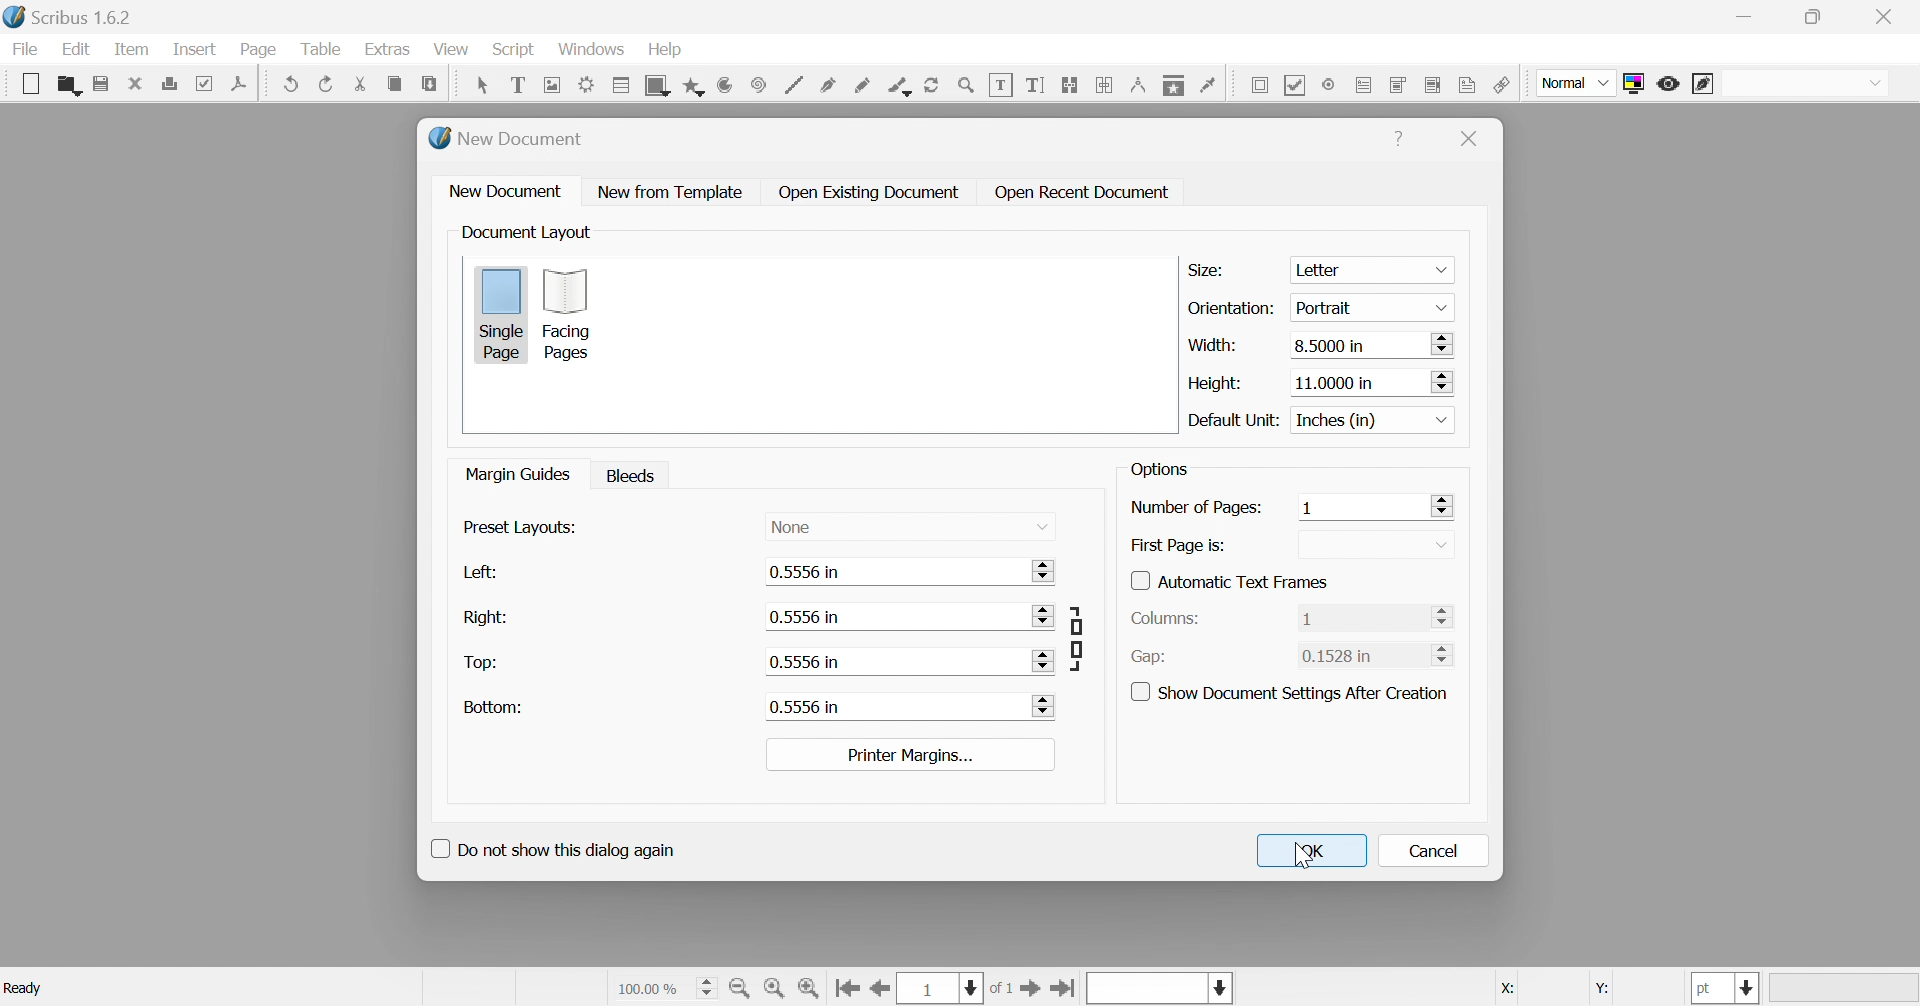 The width and height of the screenshot is (1920, 1006). What do you see at coordinates (1038, 83) in the screenshot?
I see `edit text with story editor` at bounding box center [1038, 83].